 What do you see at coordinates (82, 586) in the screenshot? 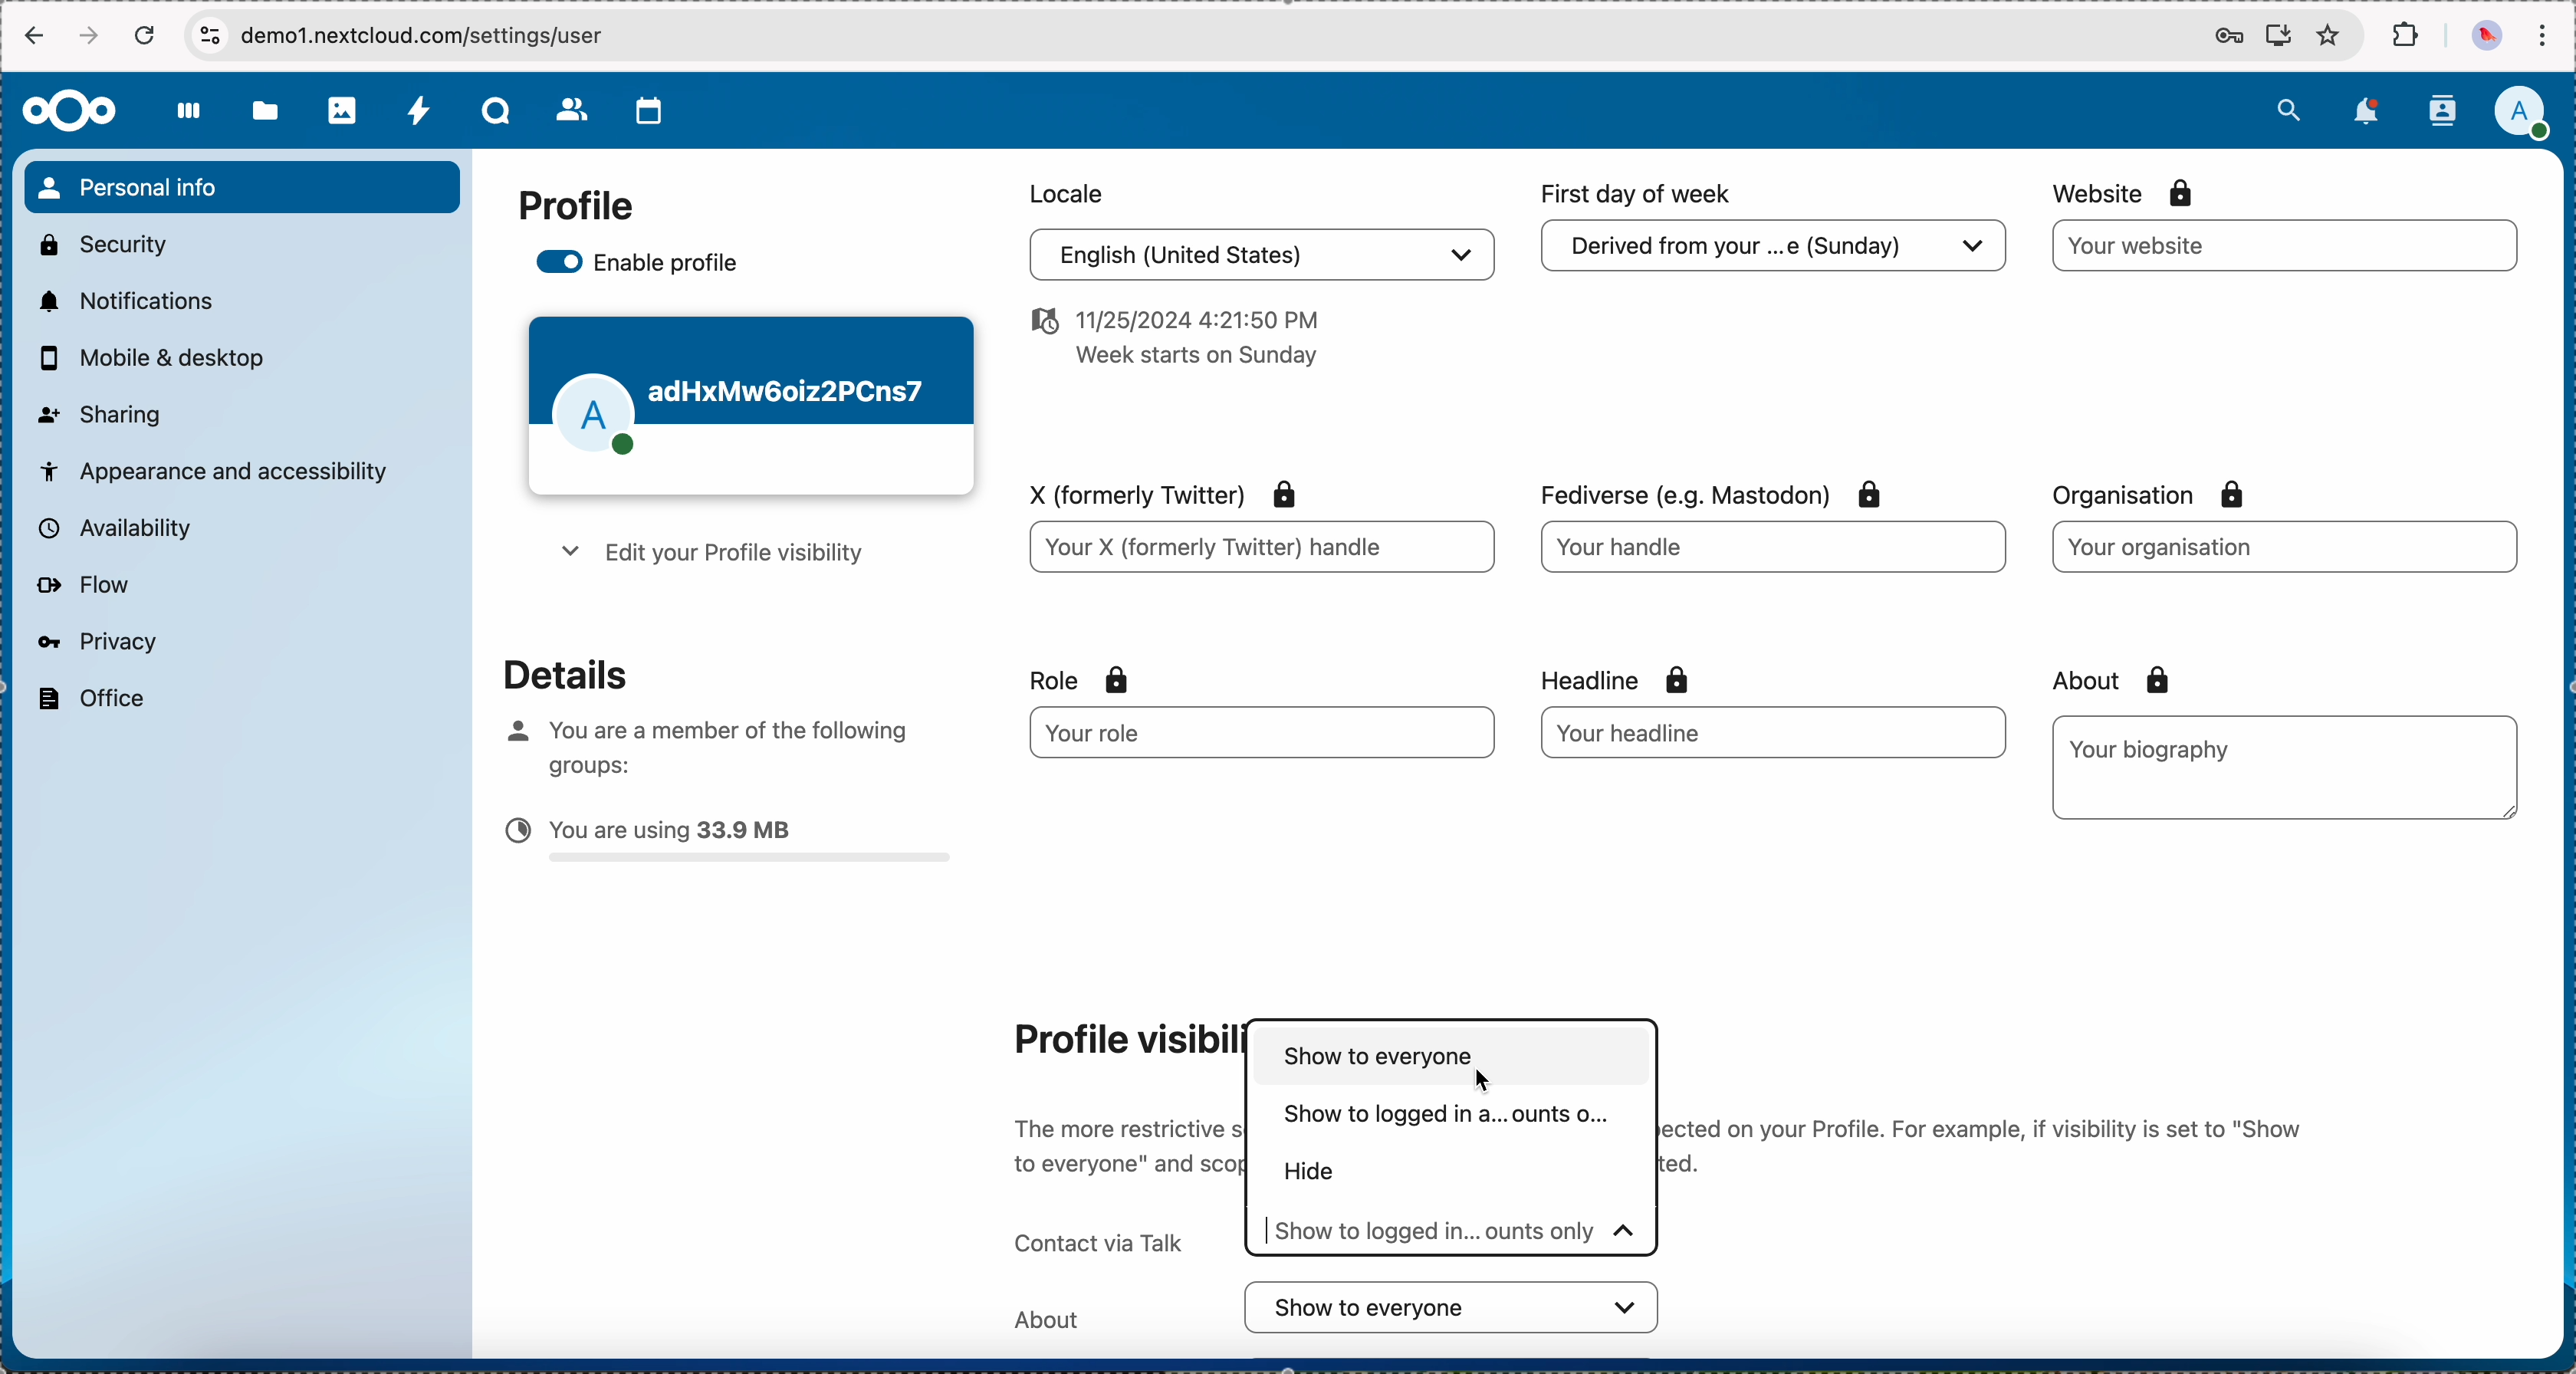
I see `flow` at bounding box center [82, 586].